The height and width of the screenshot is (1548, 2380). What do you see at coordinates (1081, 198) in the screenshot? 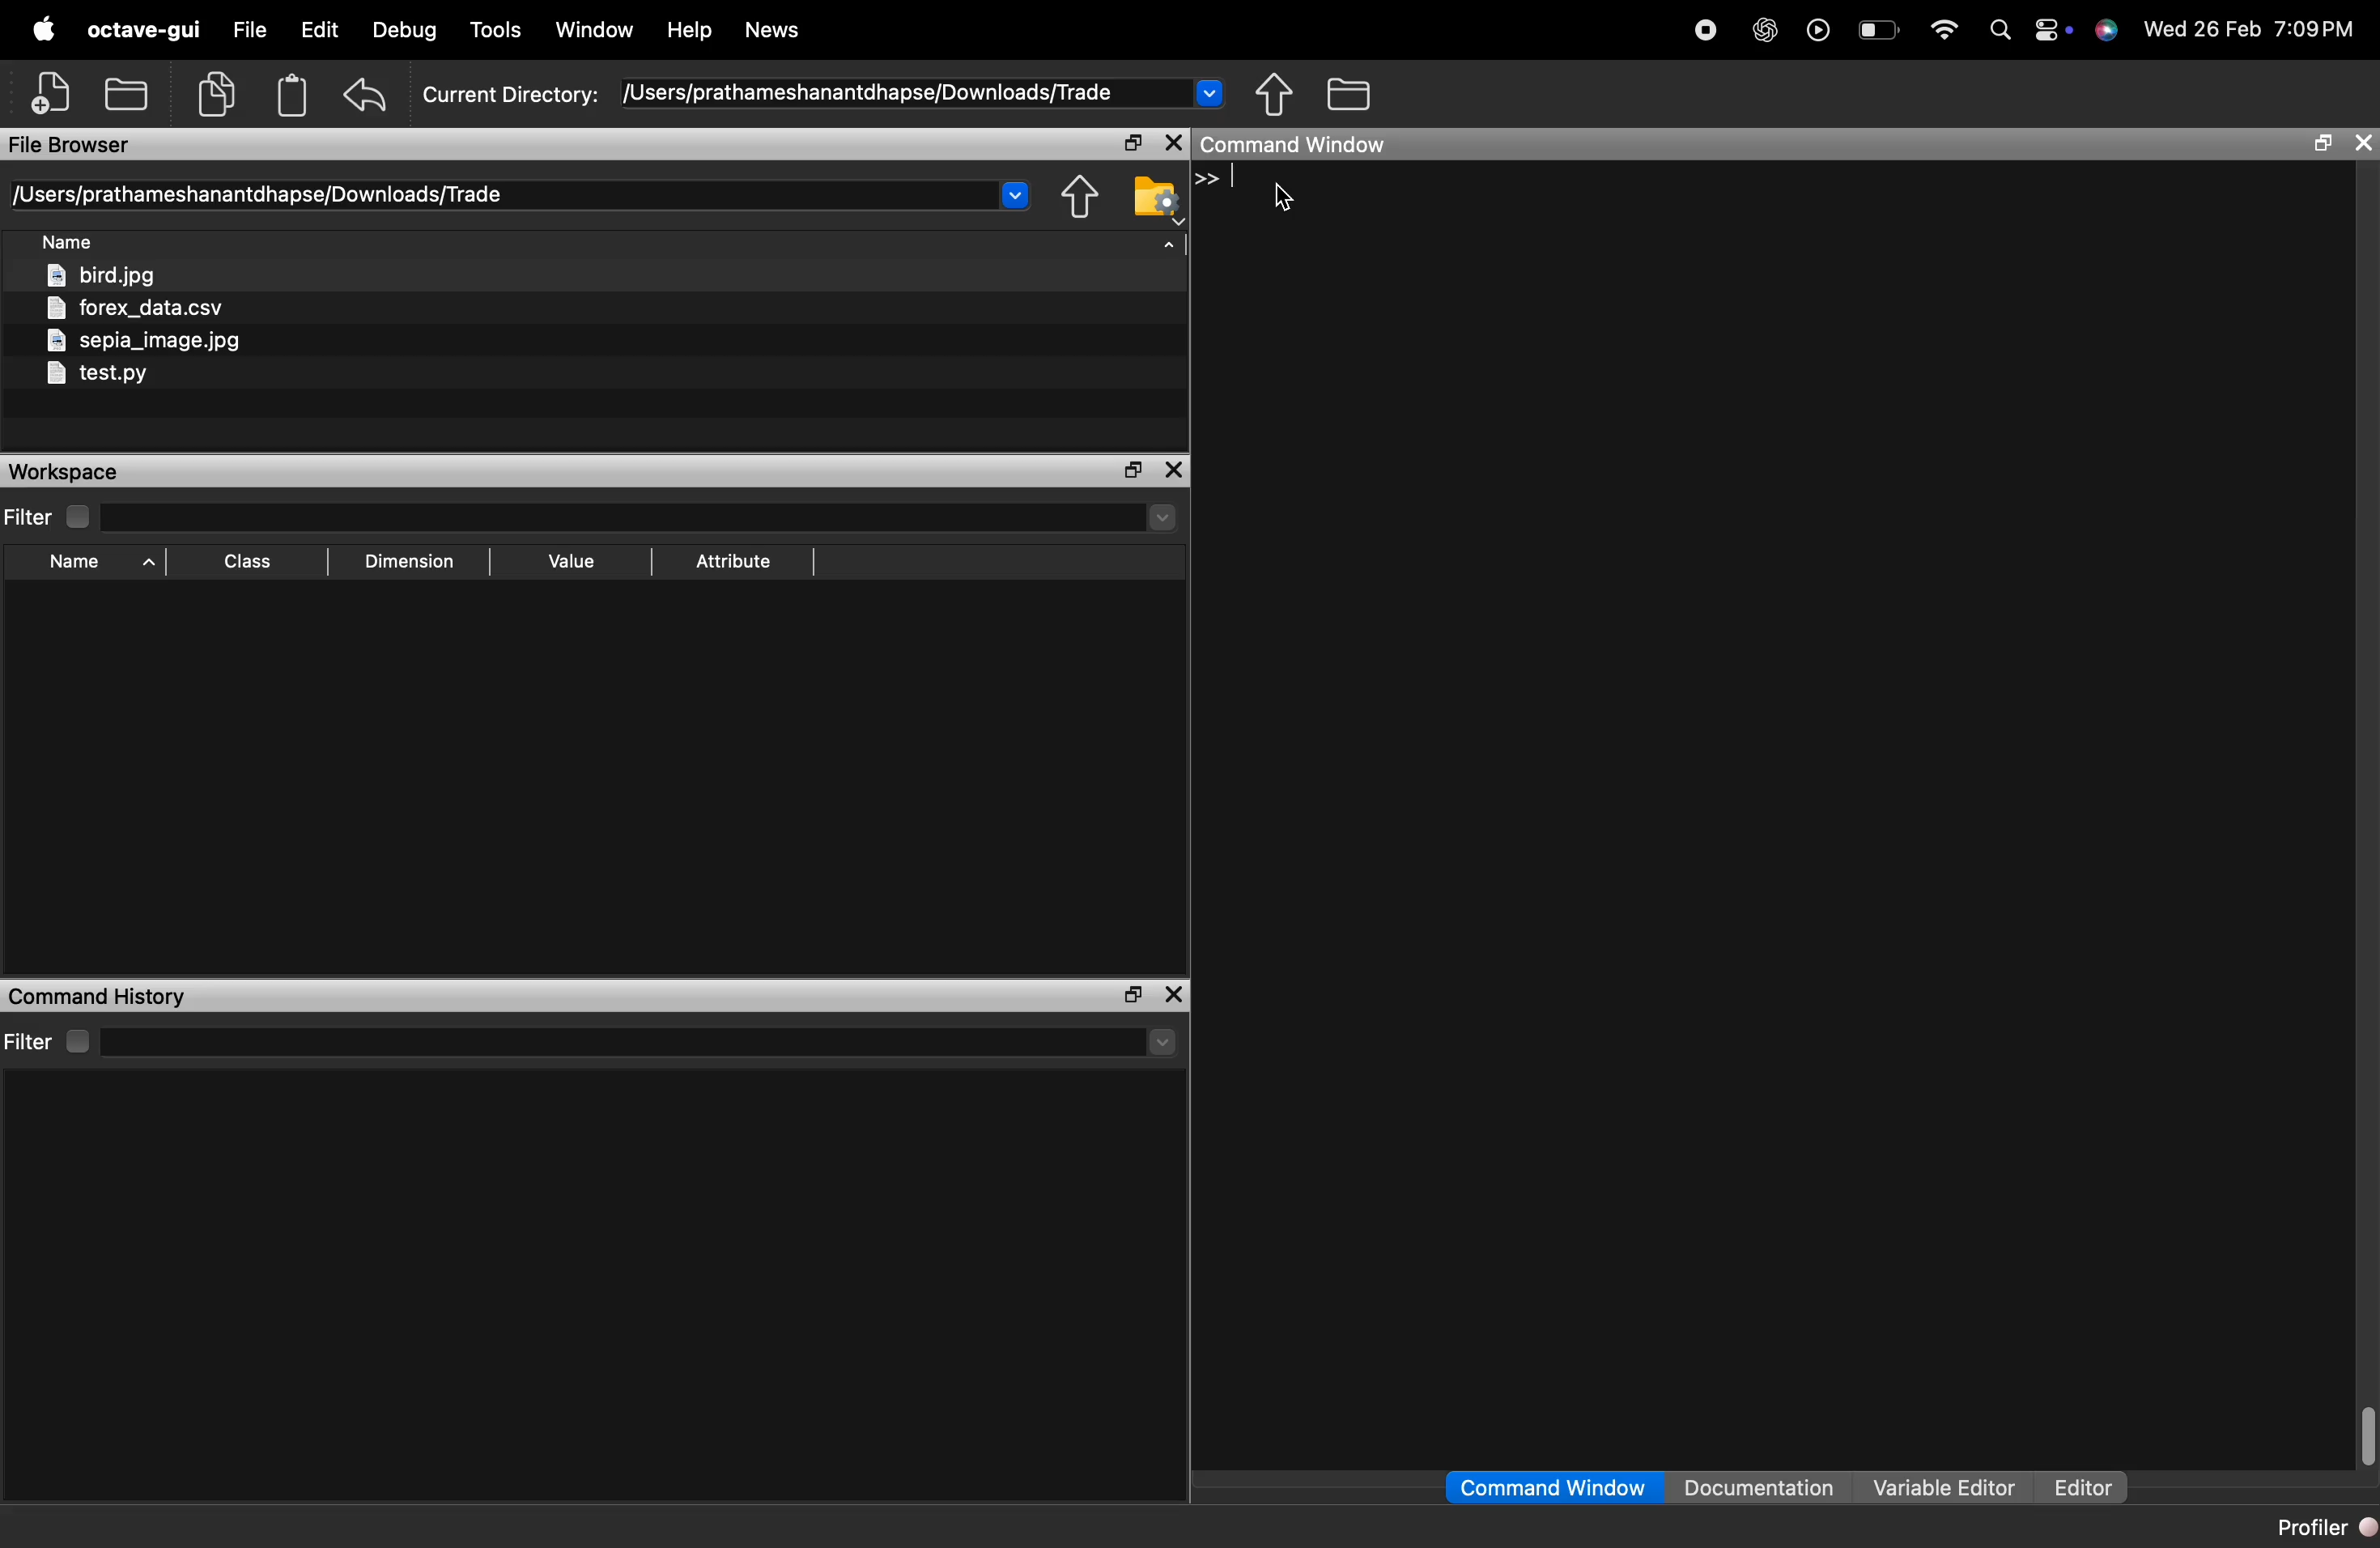
I see `one directory up` at bounding box center [1081, 198].